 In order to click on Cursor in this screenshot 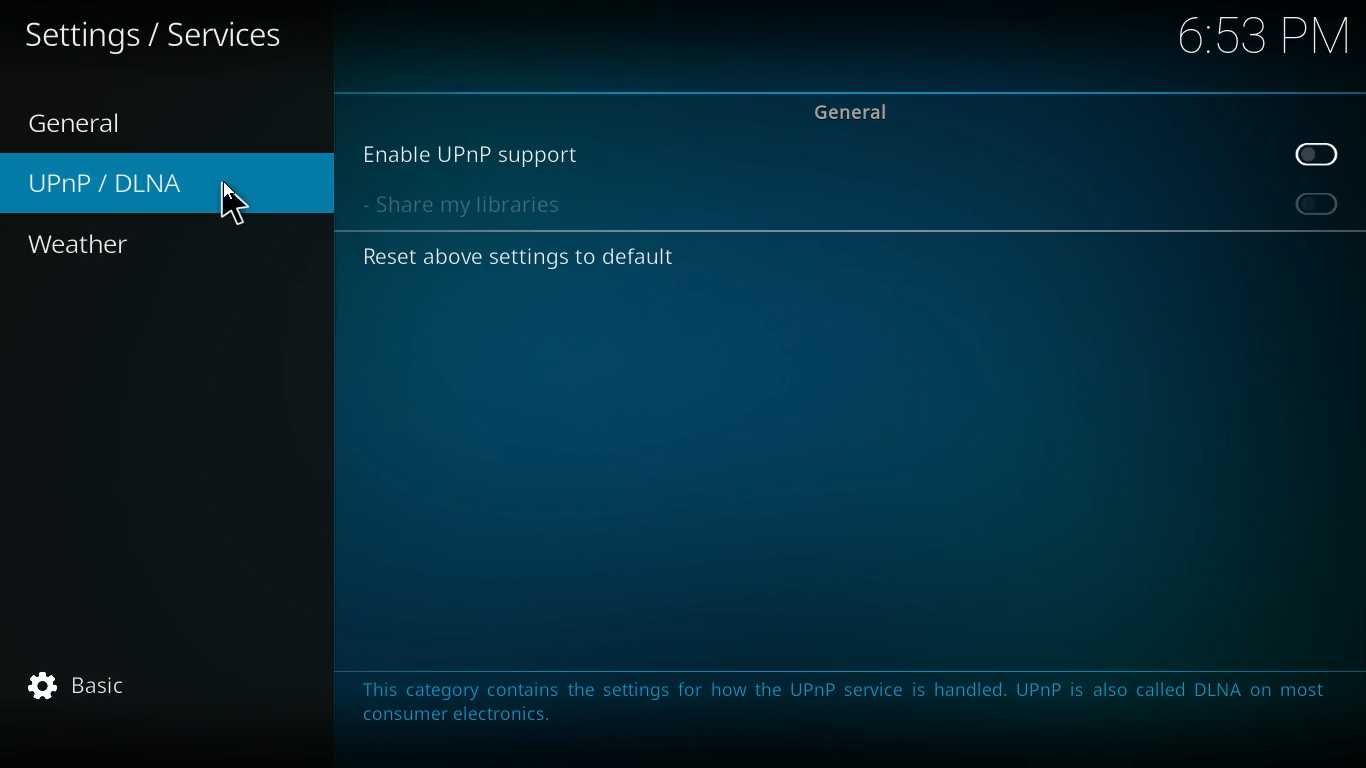, I will do `click(233, 203)`.